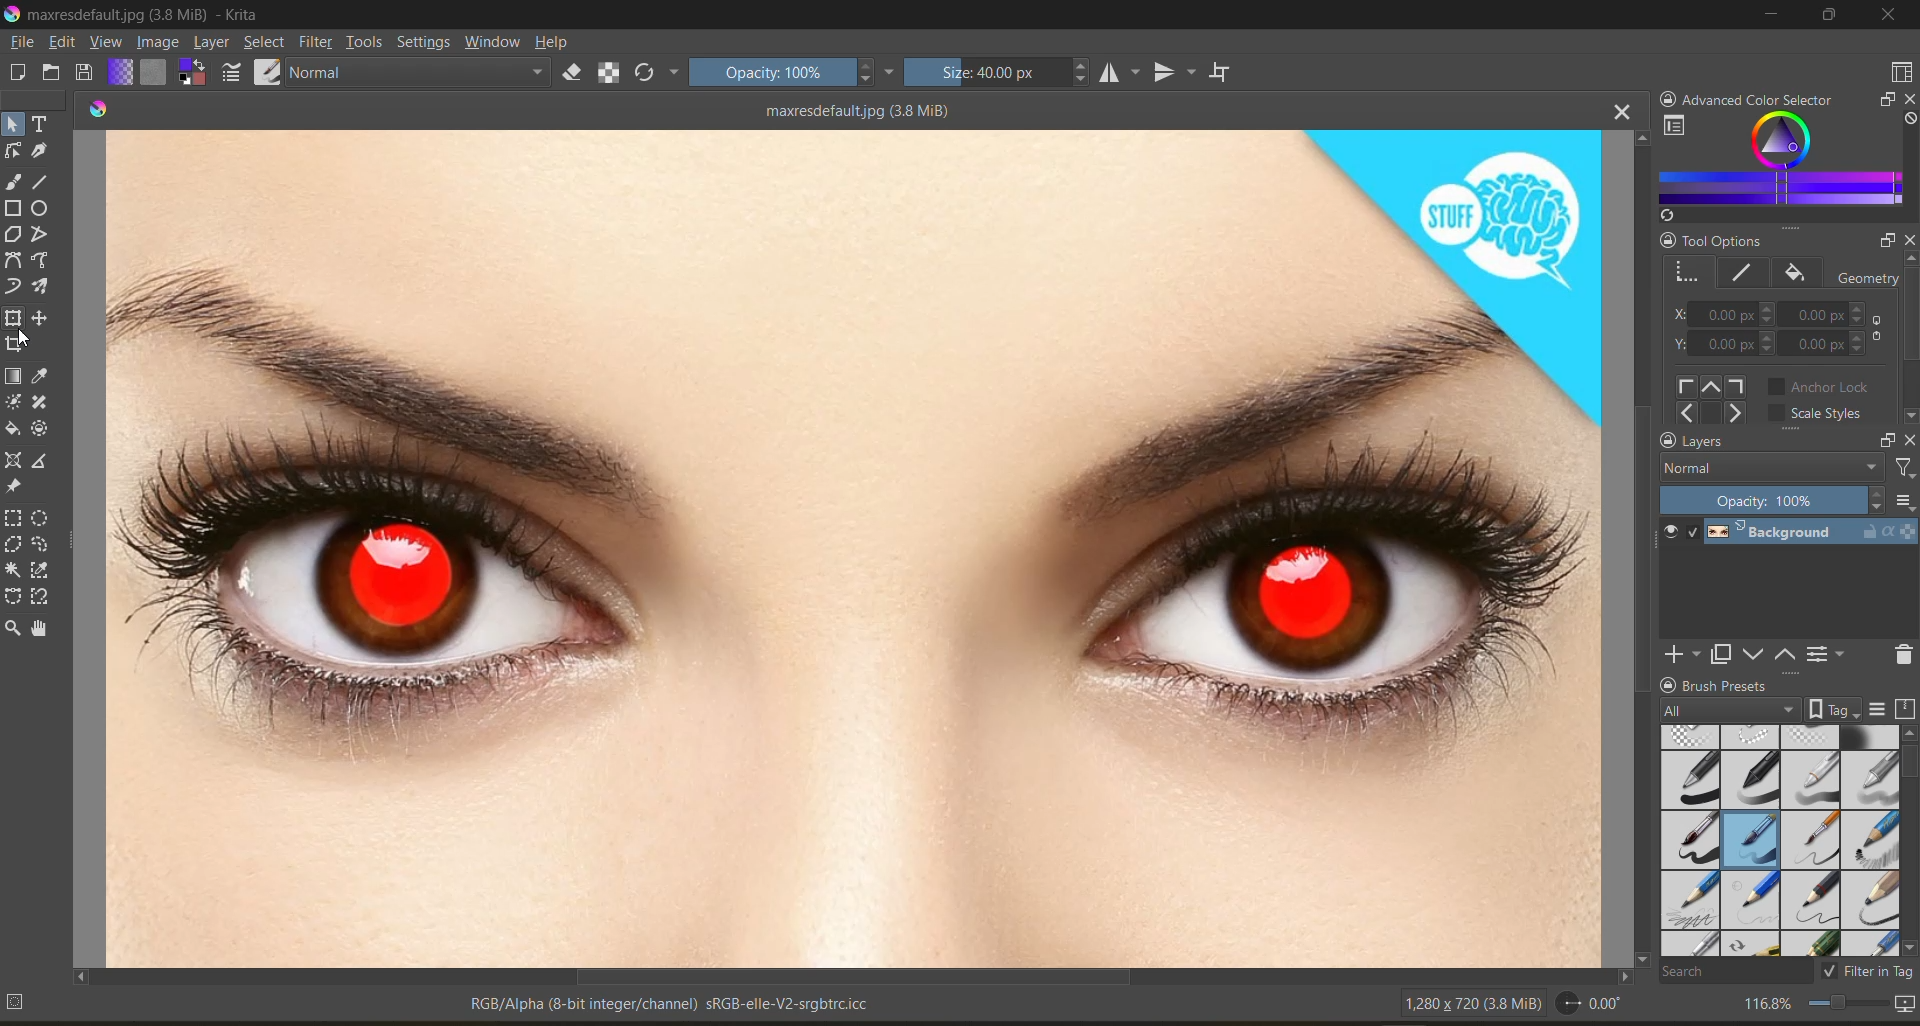 The image size is (1920, 1026). What do you see at coordinates (14, 519) in the screenshot?
I see `tool` at bounding box center [14, 519].